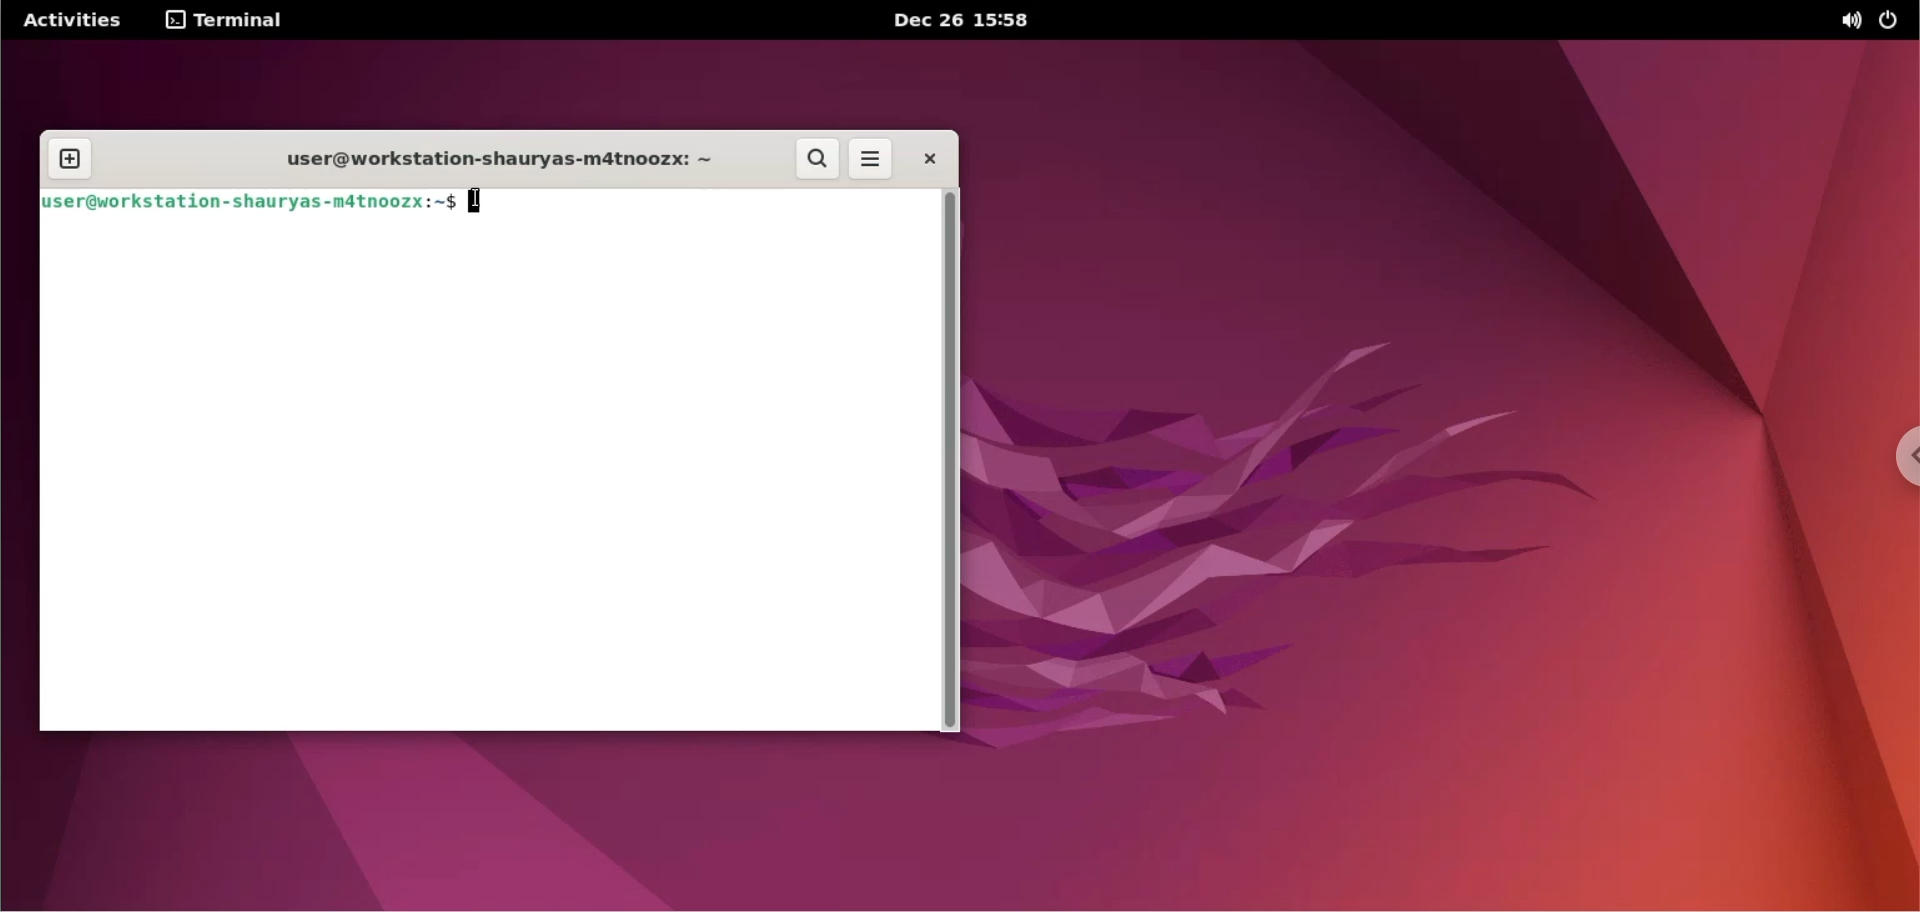  Describe the element at coordinates (868, 160) in the screenshot. I see `more options` at that location.